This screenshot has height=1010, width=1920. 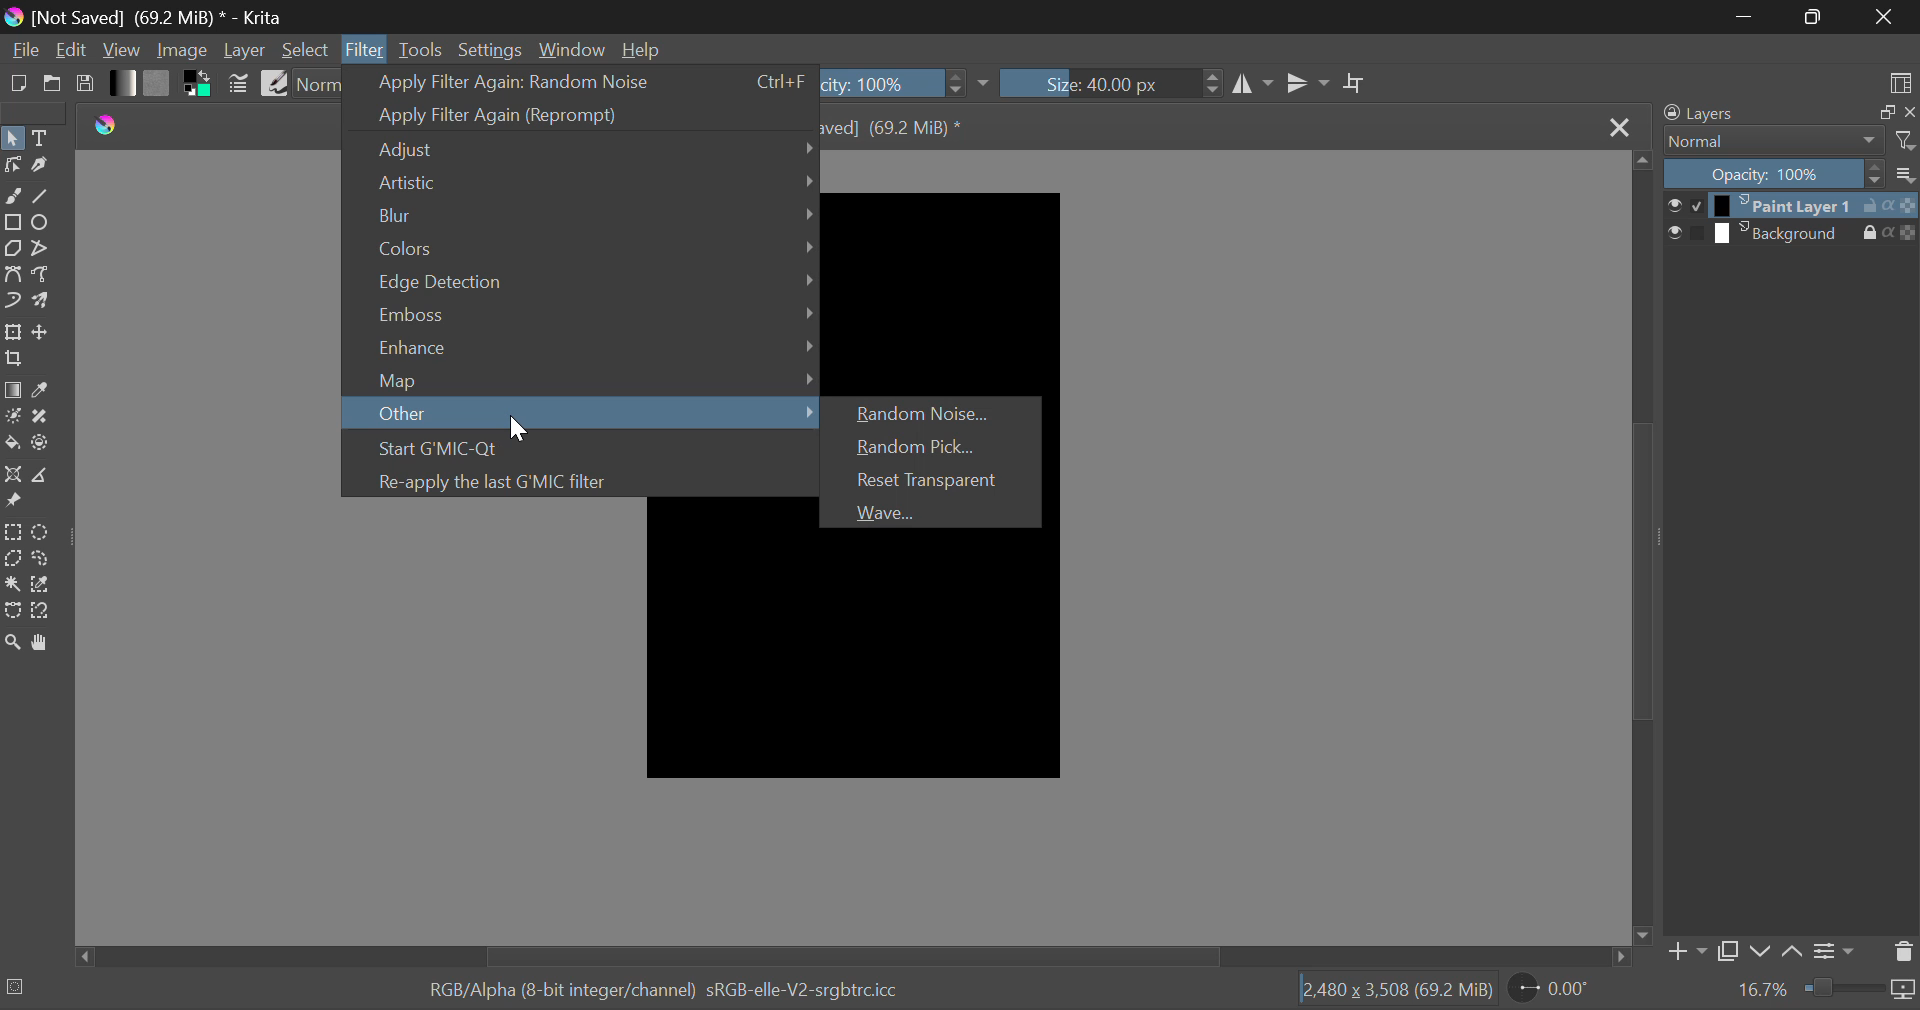 What do you see at coordinates (581, 413) in the screenshot?
I see `Other` at bounding box center [581, 413].